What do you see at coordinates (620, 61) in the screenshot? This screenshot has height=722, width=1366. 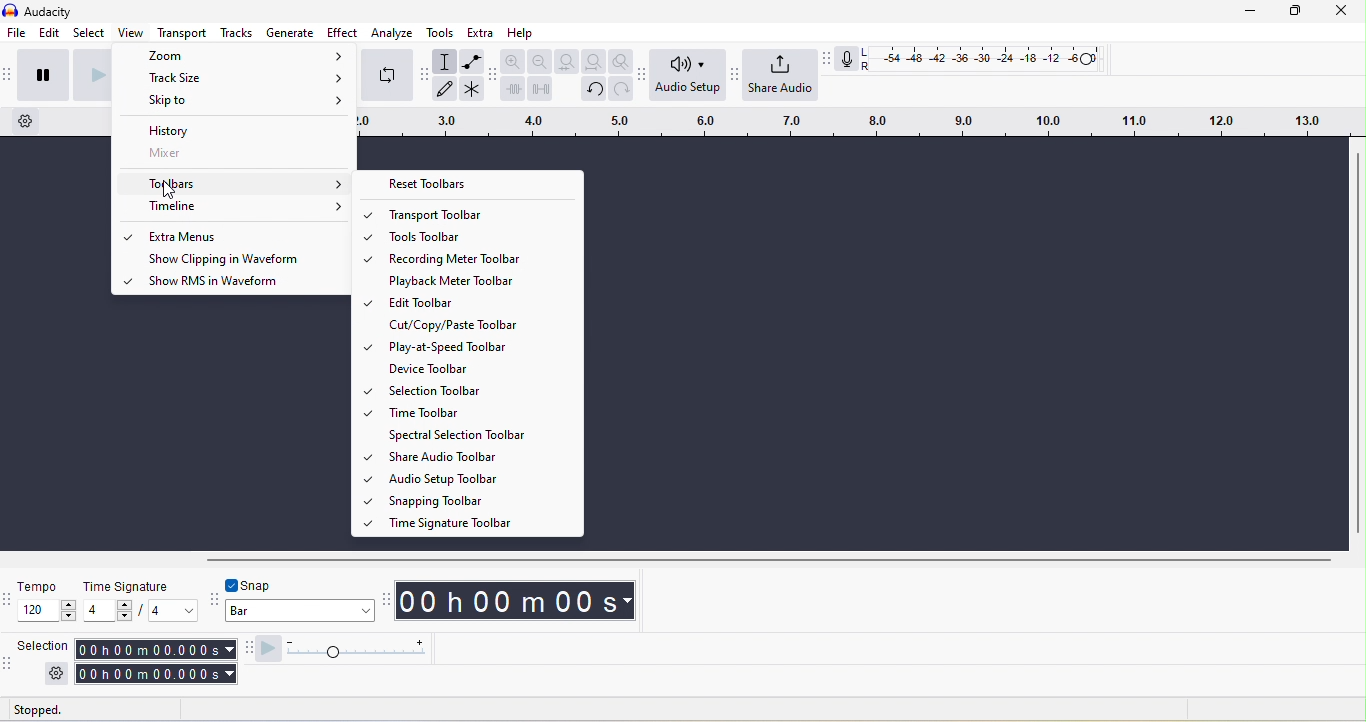 I see `zoom tool` at bounding box center [620, 61].